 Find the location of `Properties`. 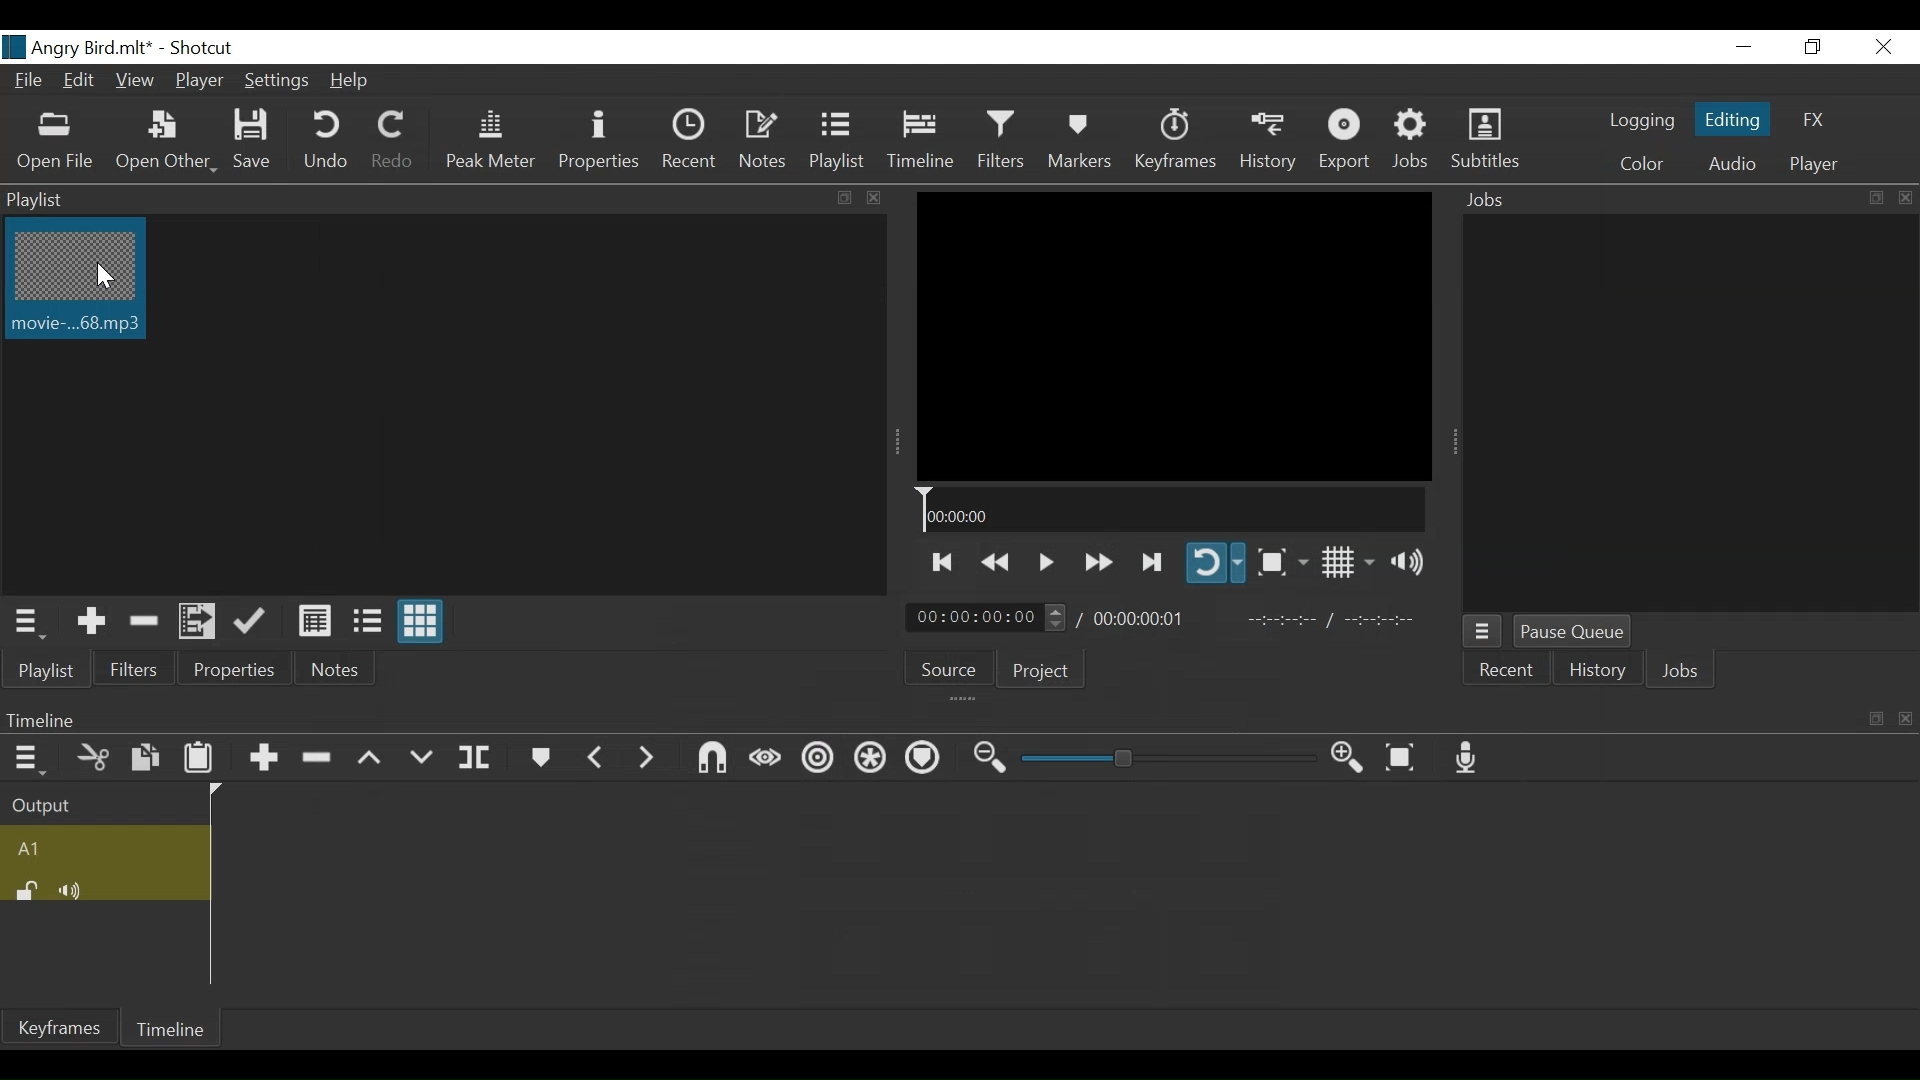

Properties is located at coordinates (231, 669).